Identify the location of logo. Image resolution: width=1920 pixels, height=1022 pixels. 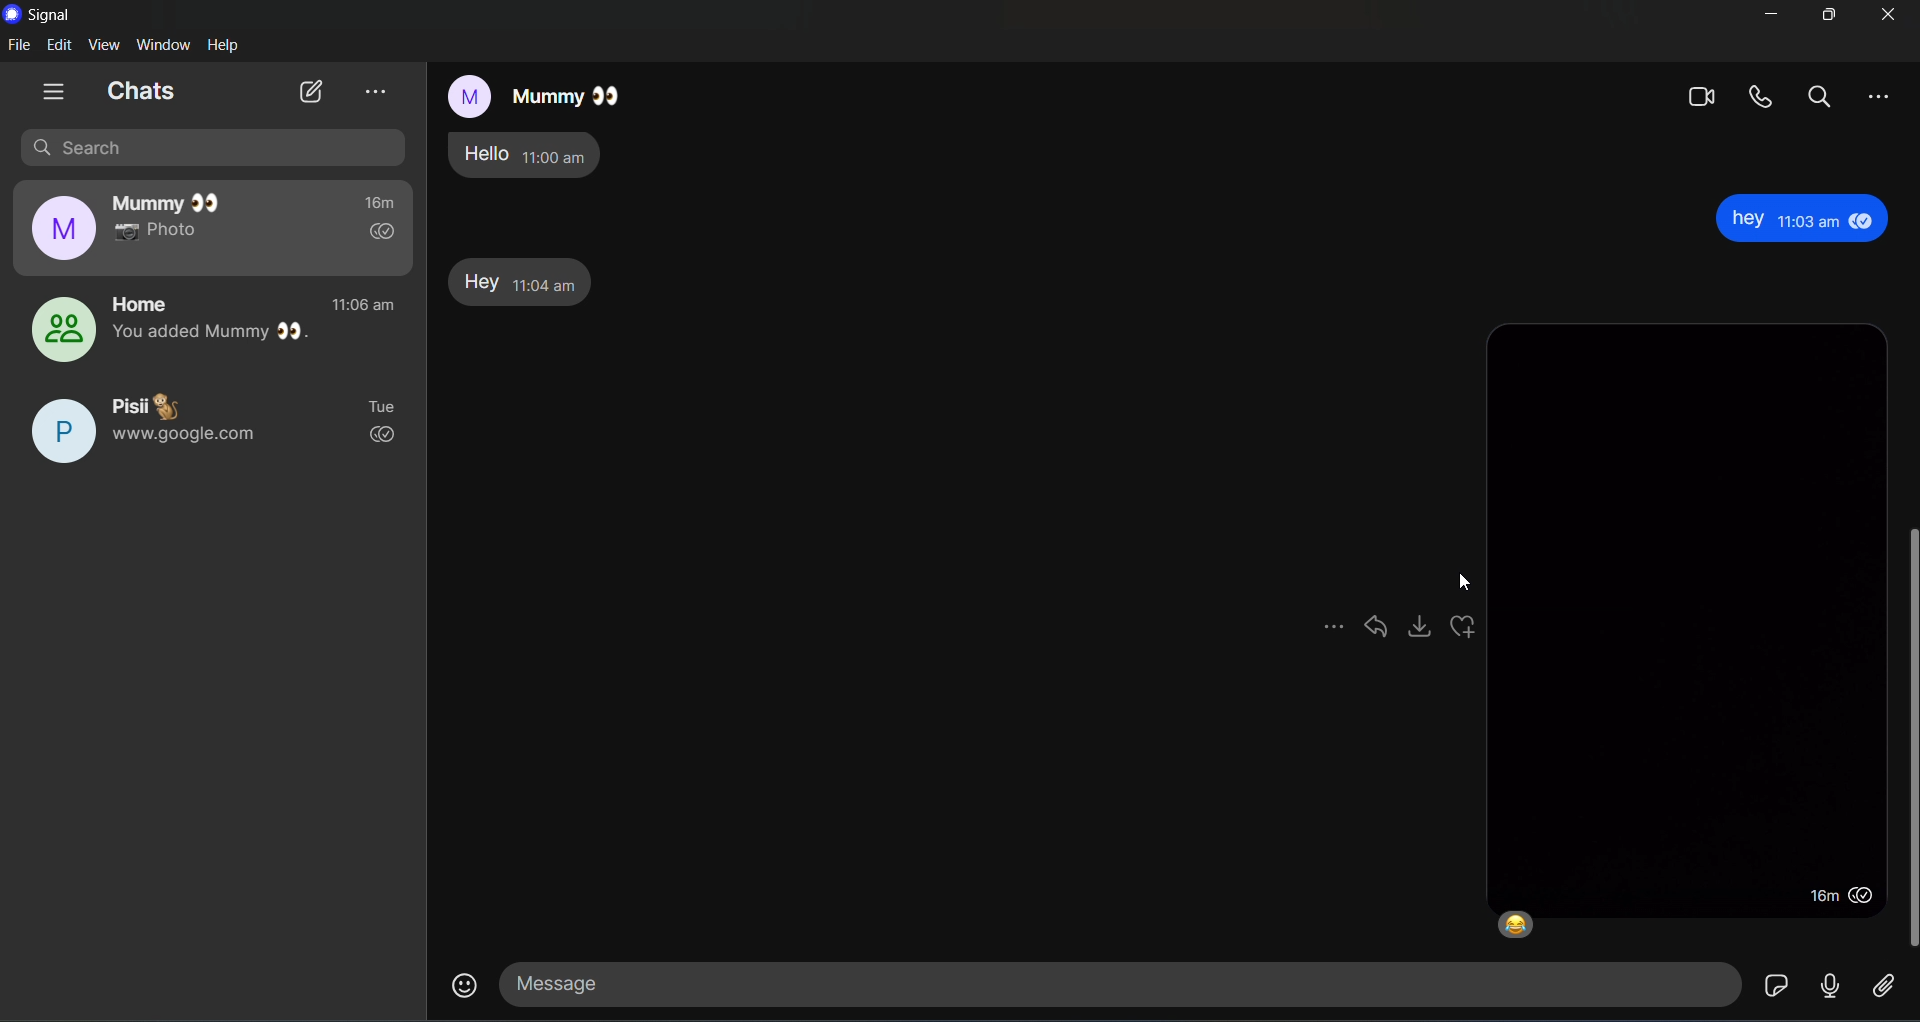
(15, 14).